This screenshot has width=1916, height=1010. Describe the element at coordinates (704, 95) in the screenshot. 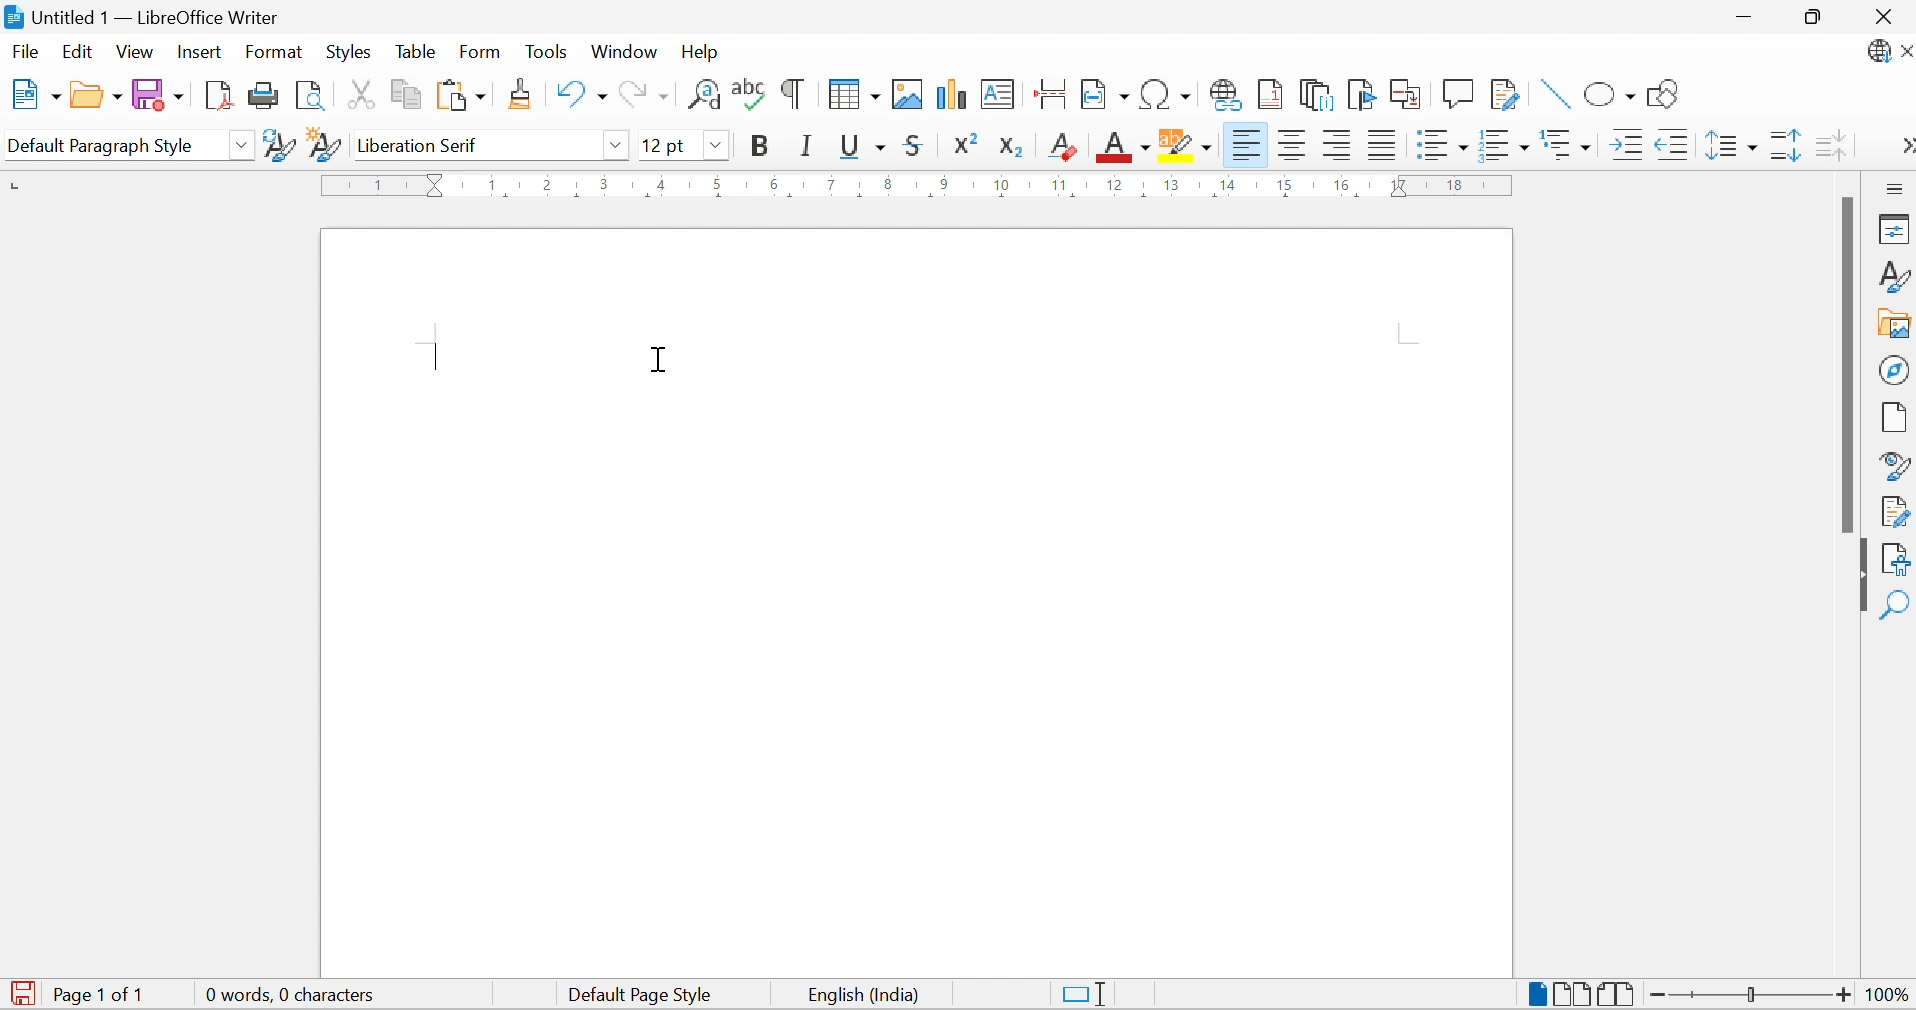

I see `Find and Replace` at that location.